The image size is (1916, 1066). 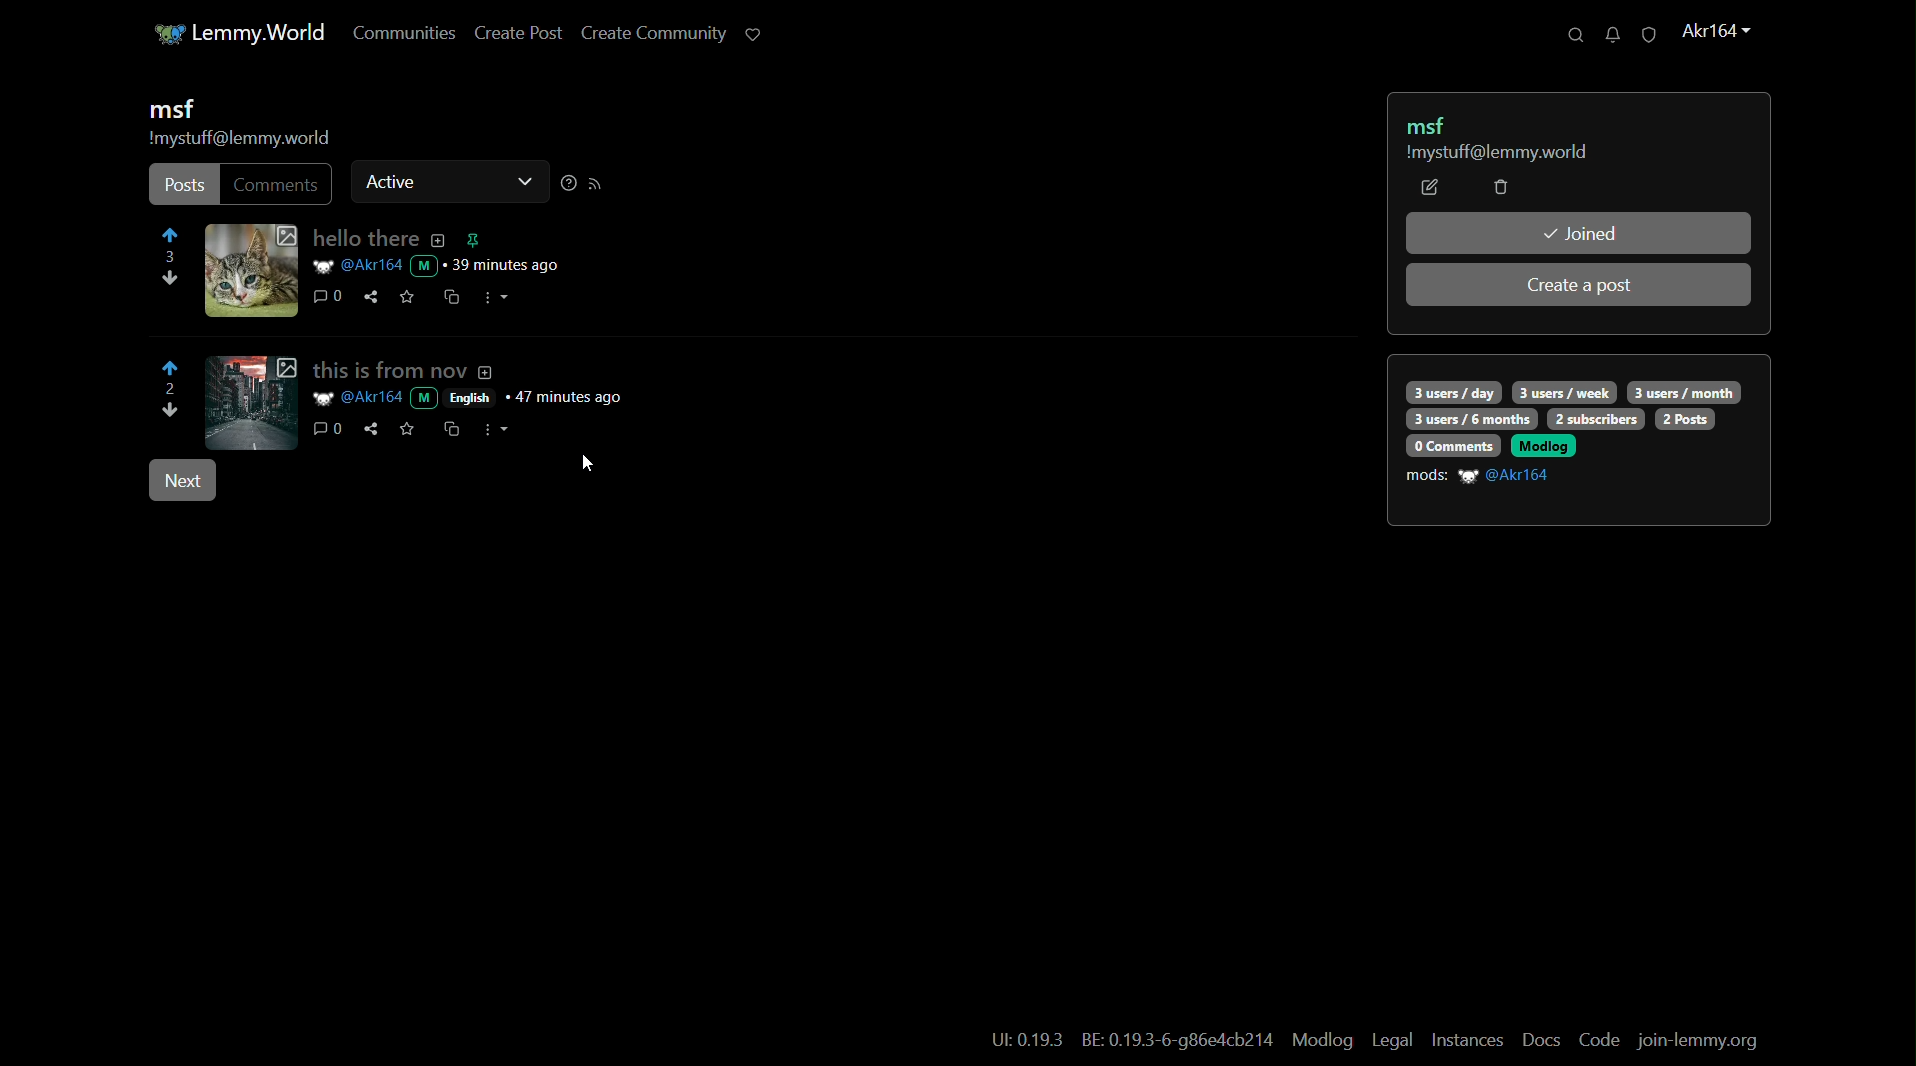 I want to click on rss, so click(x=596, y=184).